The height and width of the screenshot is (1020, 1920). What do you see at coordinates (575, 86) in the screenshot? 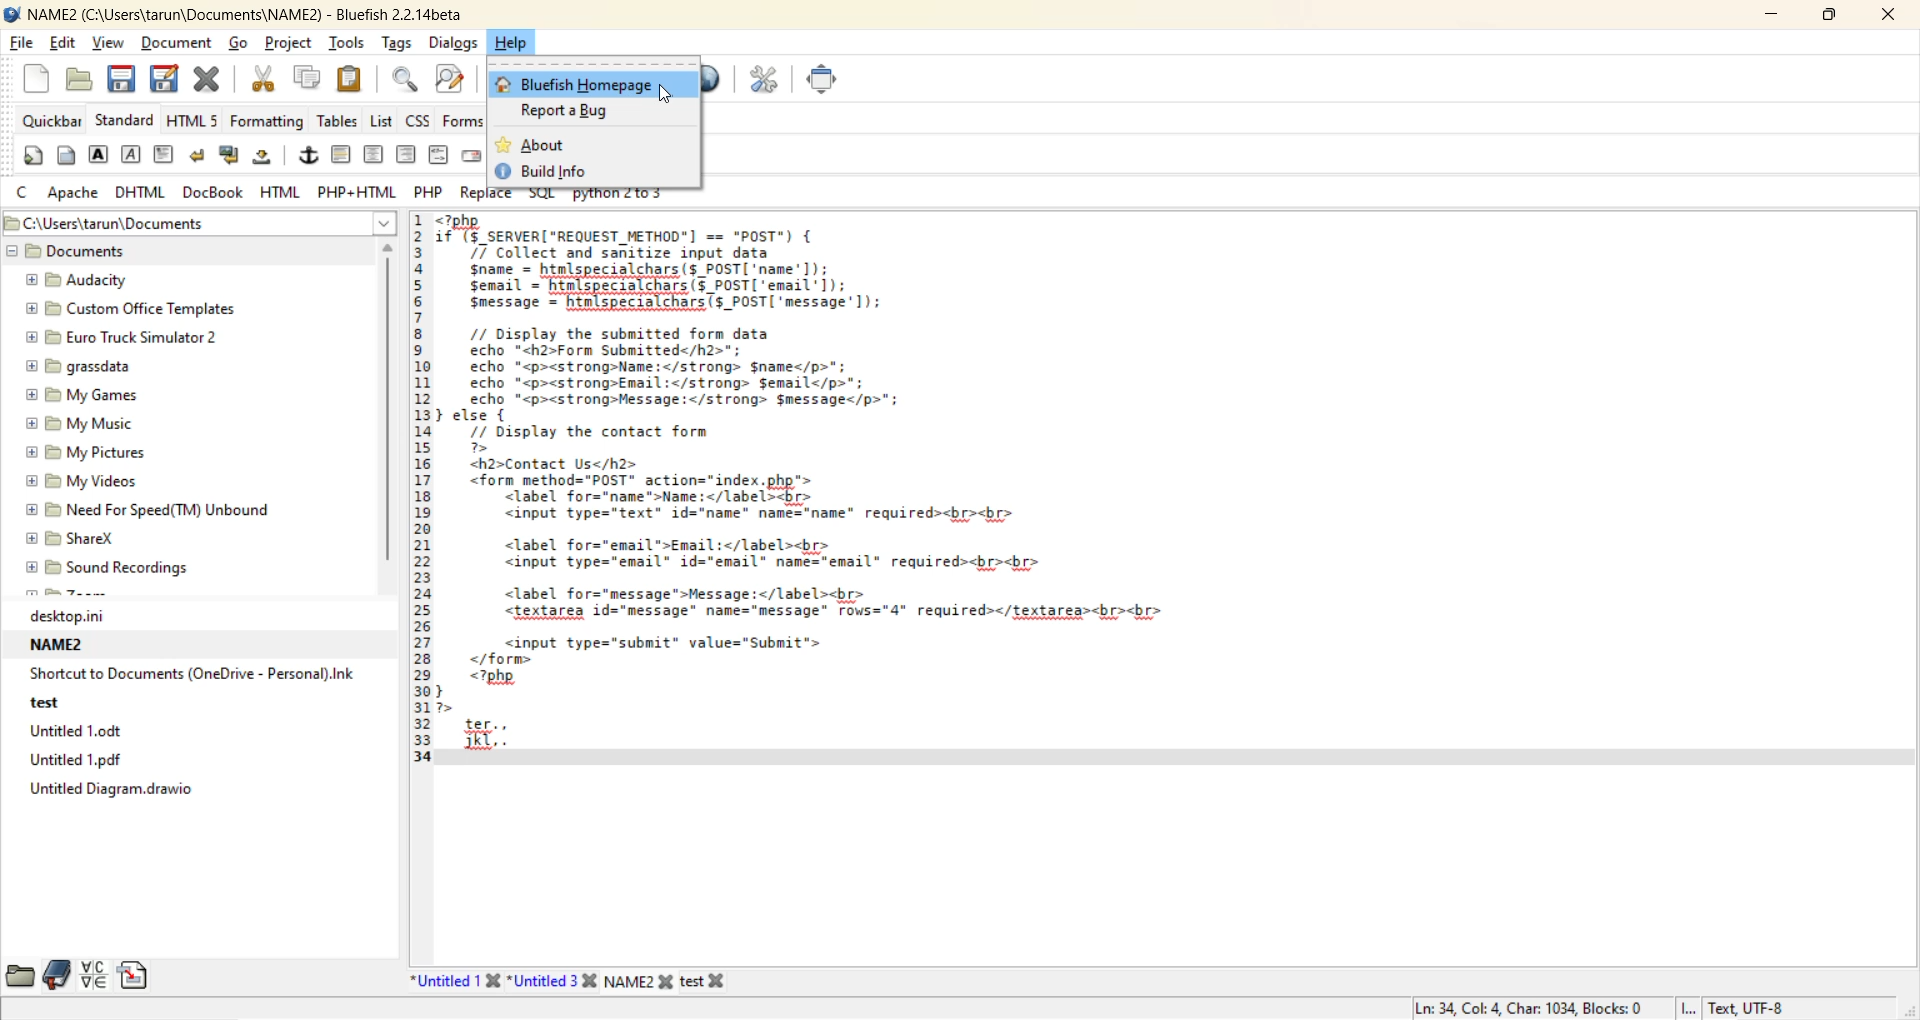
I see `bluefish homepage` at bounding box center [575, 86].